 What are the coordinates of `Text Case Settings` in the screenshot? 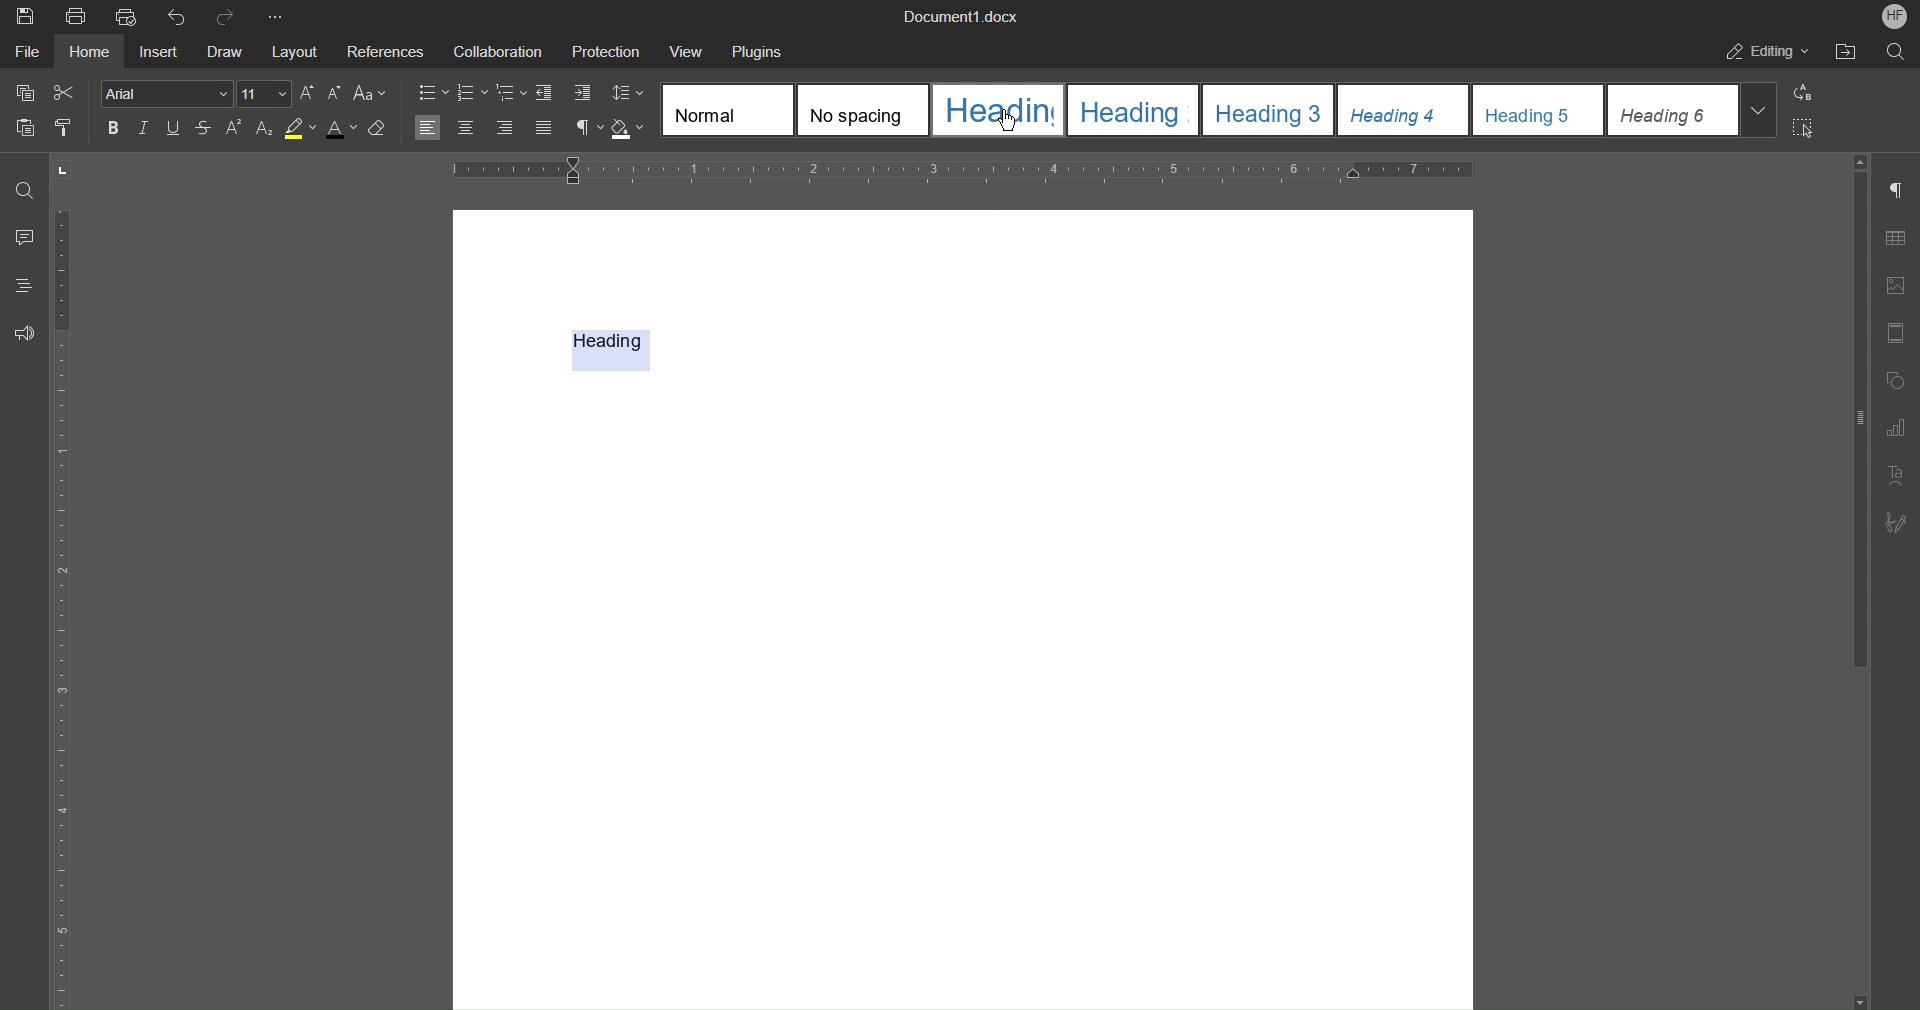 It's located at (372, 94).